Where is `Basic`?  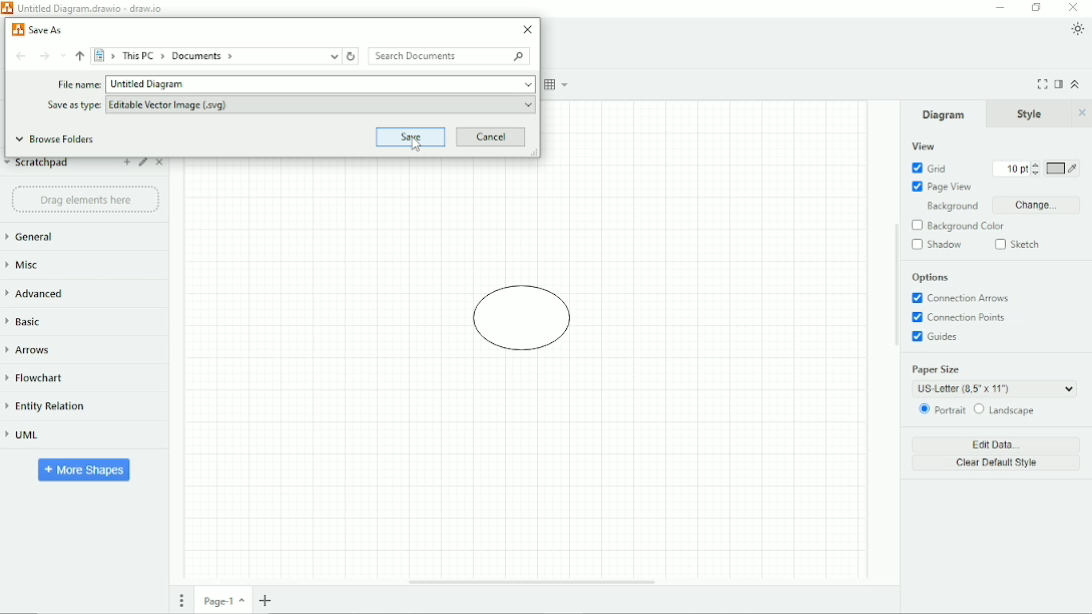 Basic is located at coordinates (29, 321).